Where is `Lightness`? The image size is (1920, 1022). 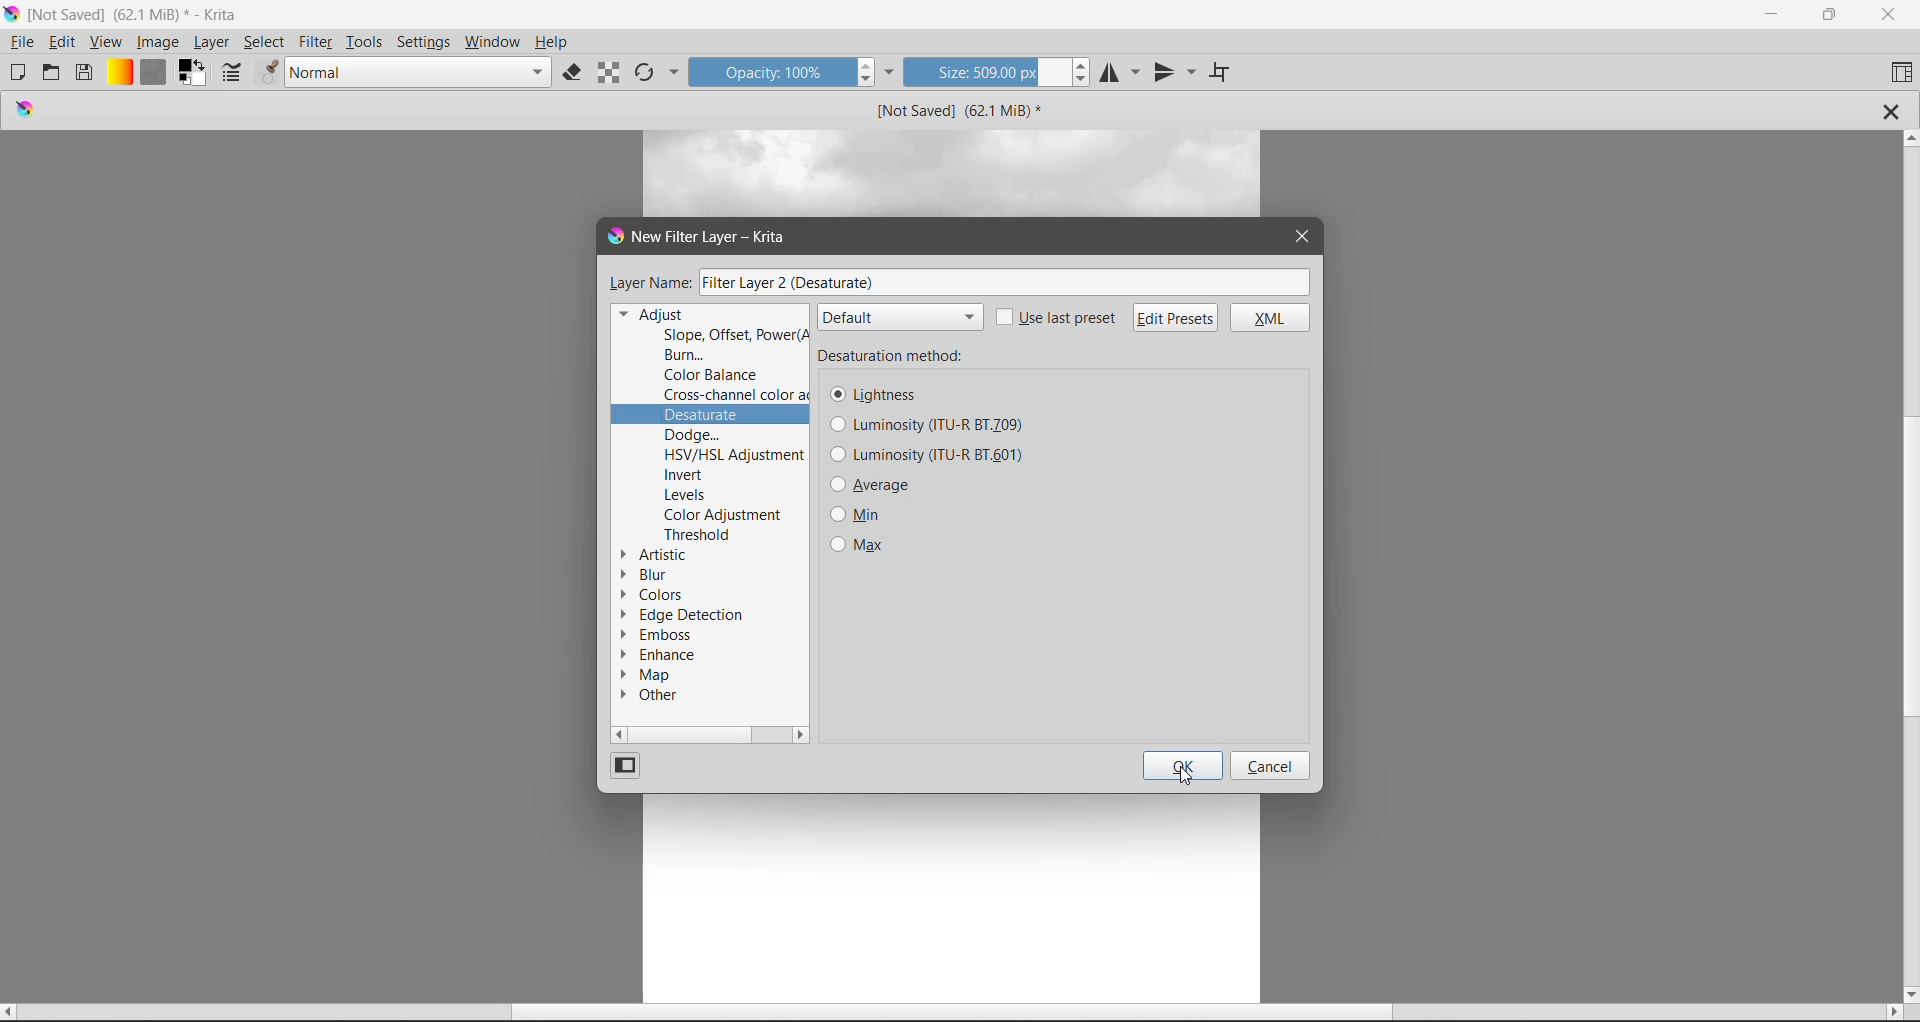
Lightness is located at coordinates (879, 394).